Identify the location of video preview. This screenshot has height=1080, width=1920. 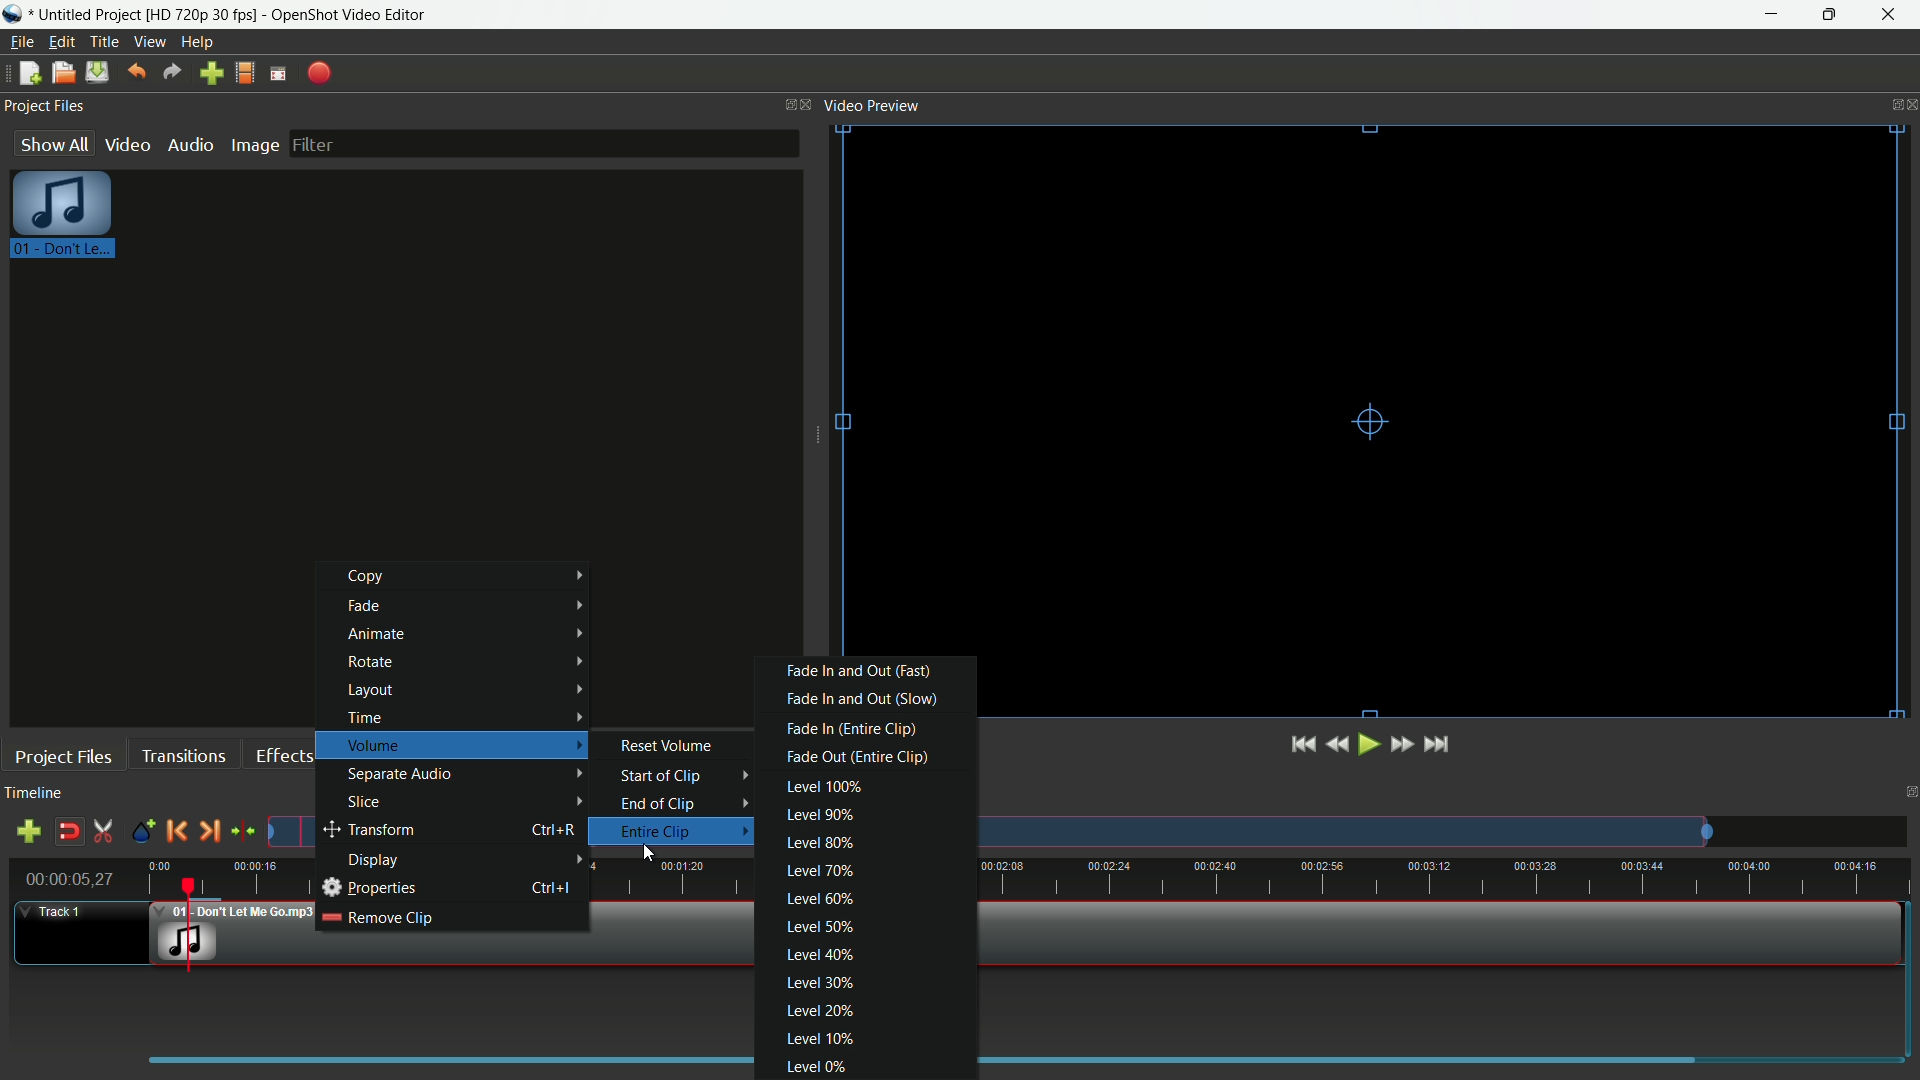
(1373, 389).